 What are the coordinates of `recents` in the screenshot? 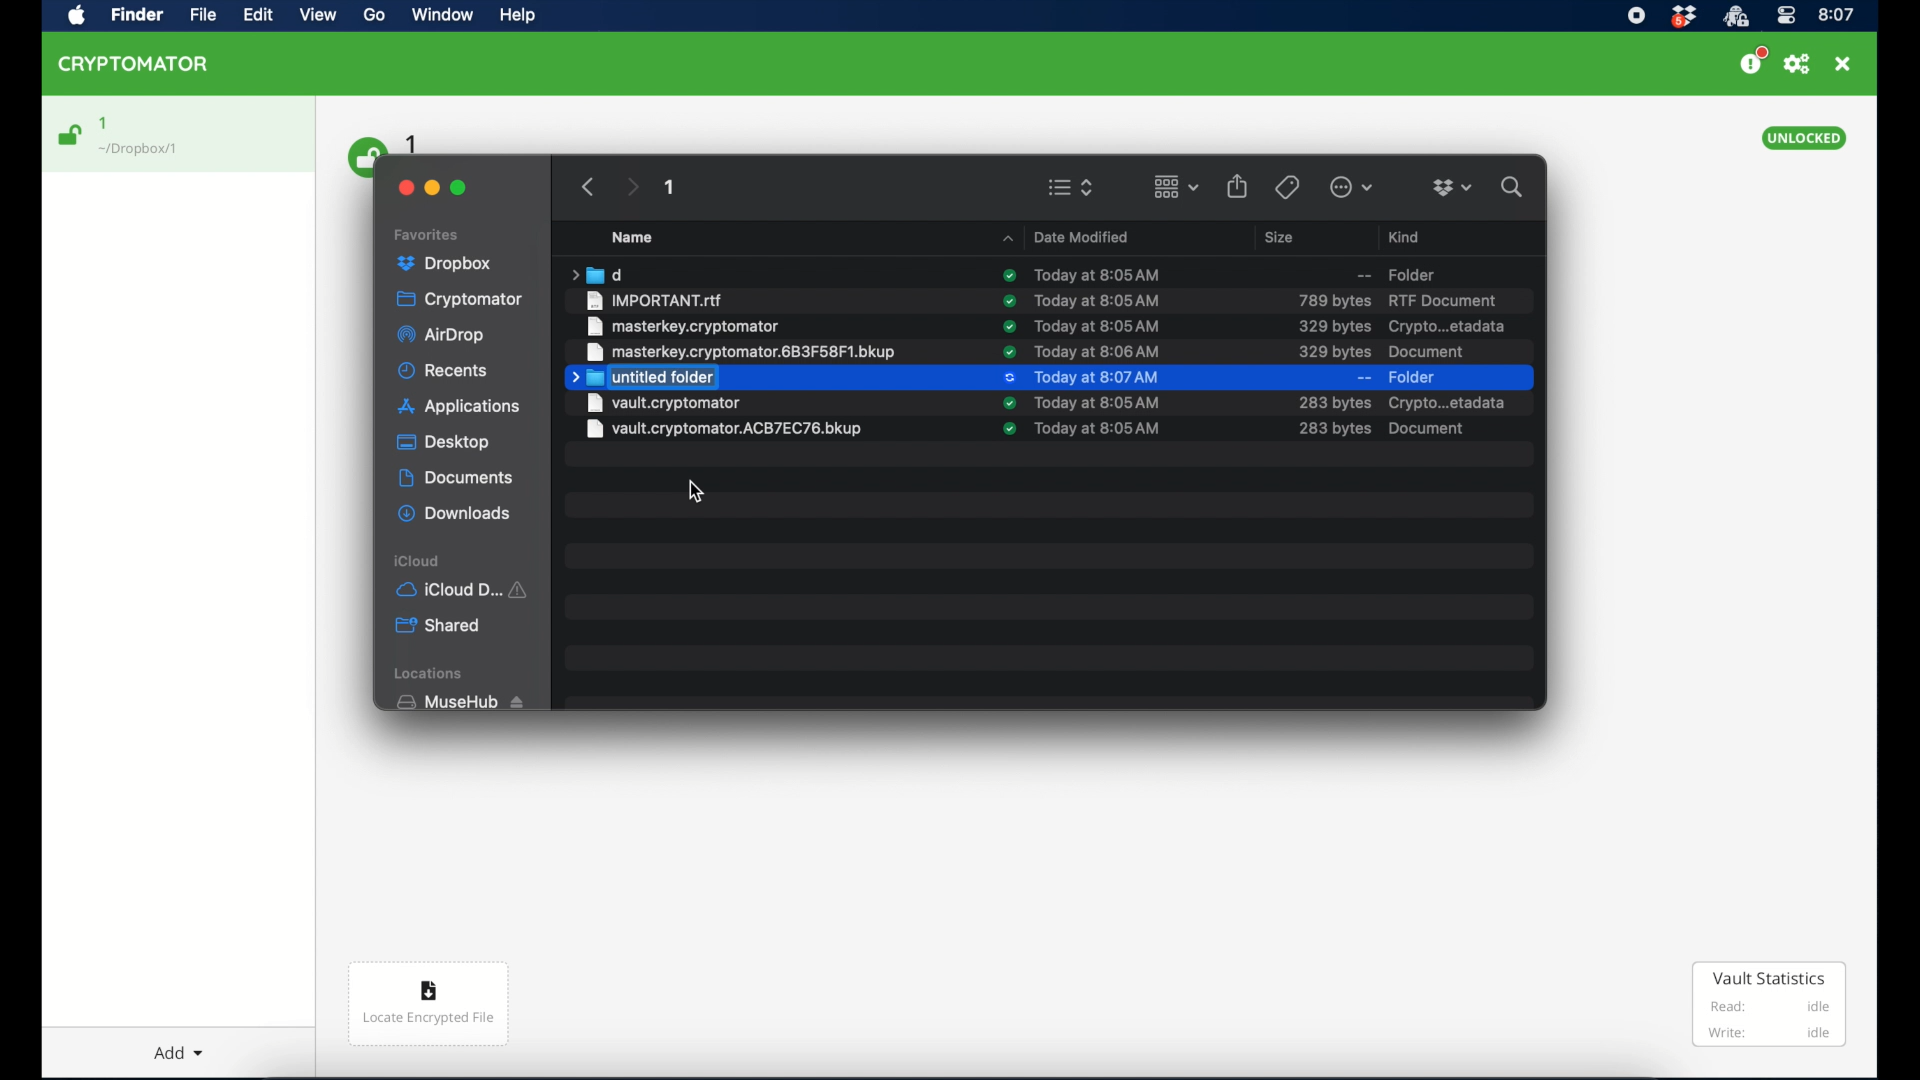 It's located at (444, 371).